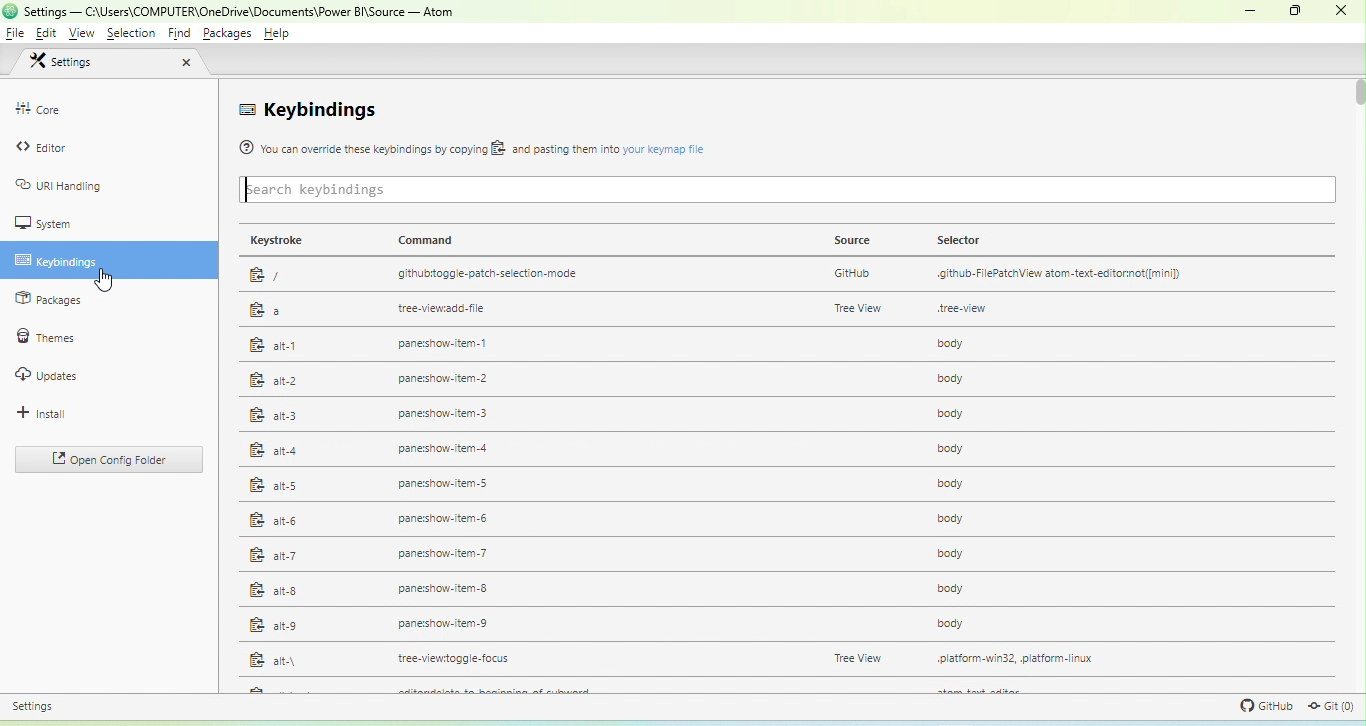 This screenshot has width=1366, height=726. I want to click on keybindings, so click(62, 263).